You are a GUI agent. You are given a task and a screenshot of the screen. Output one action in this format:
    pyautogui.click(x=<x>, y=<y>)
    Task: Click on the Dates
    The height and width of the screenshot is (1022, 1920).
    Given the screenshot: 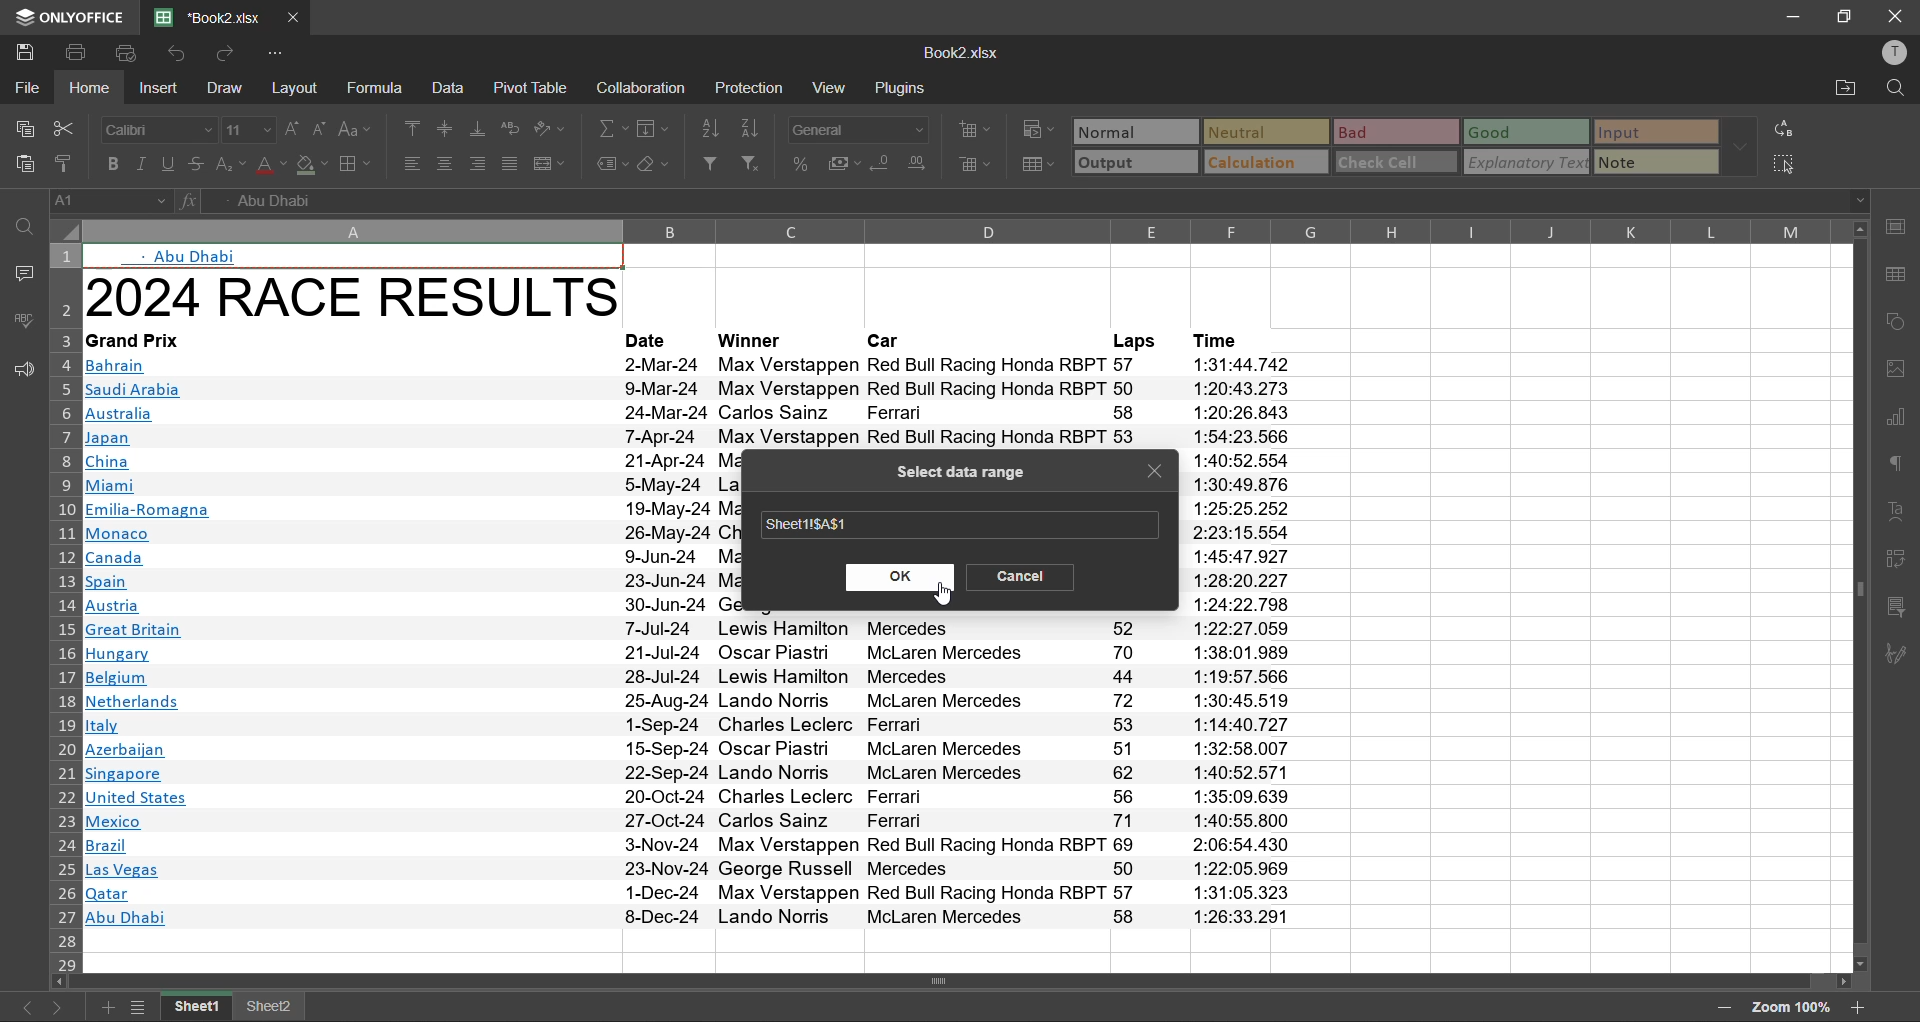 What is the action you would take?
    pyautogui.click(x=667, y=685)
    